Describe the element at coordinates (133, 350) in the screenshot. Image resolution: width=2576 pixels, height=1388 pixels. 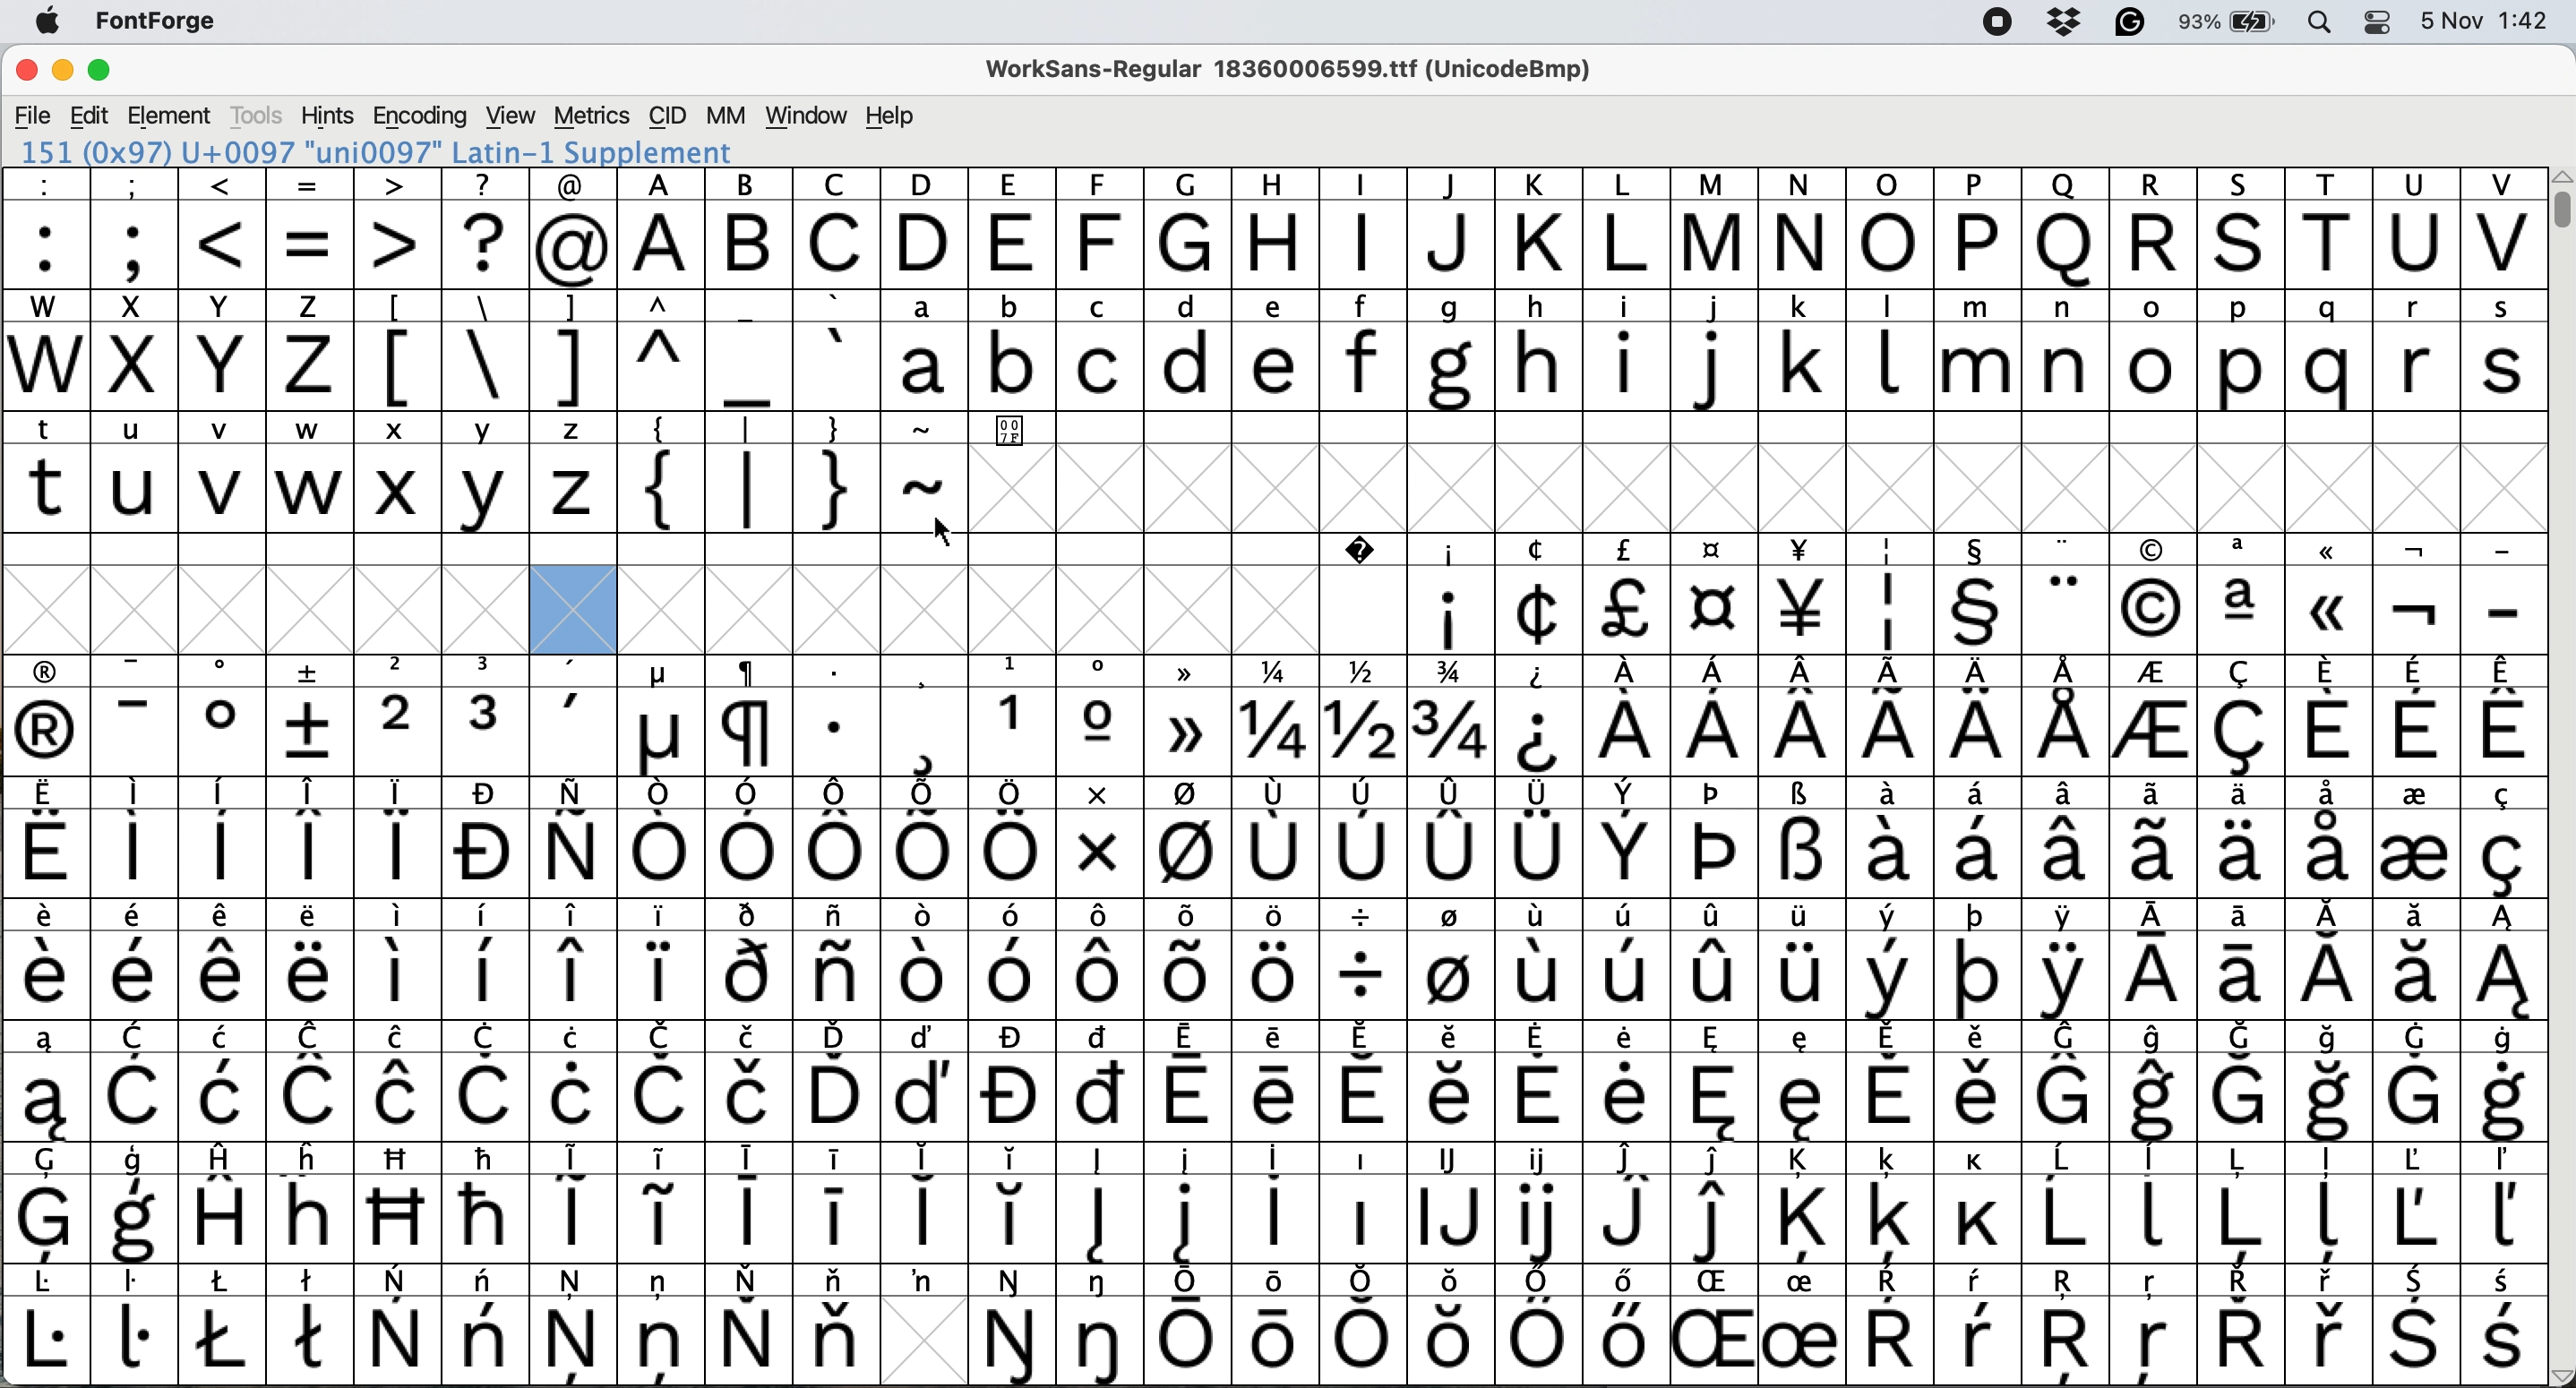
I see `x` at that location.